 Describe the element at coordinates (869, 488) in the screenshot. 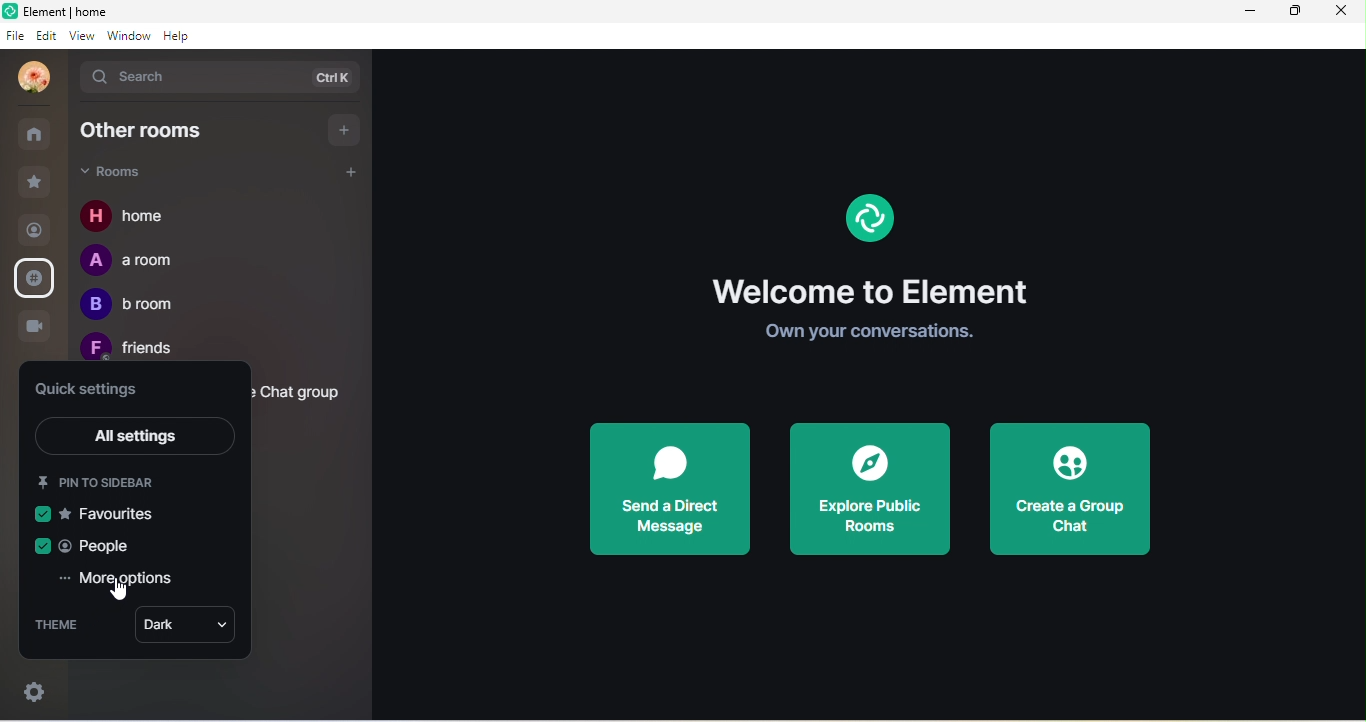

I see `explore public rooms` at that location.